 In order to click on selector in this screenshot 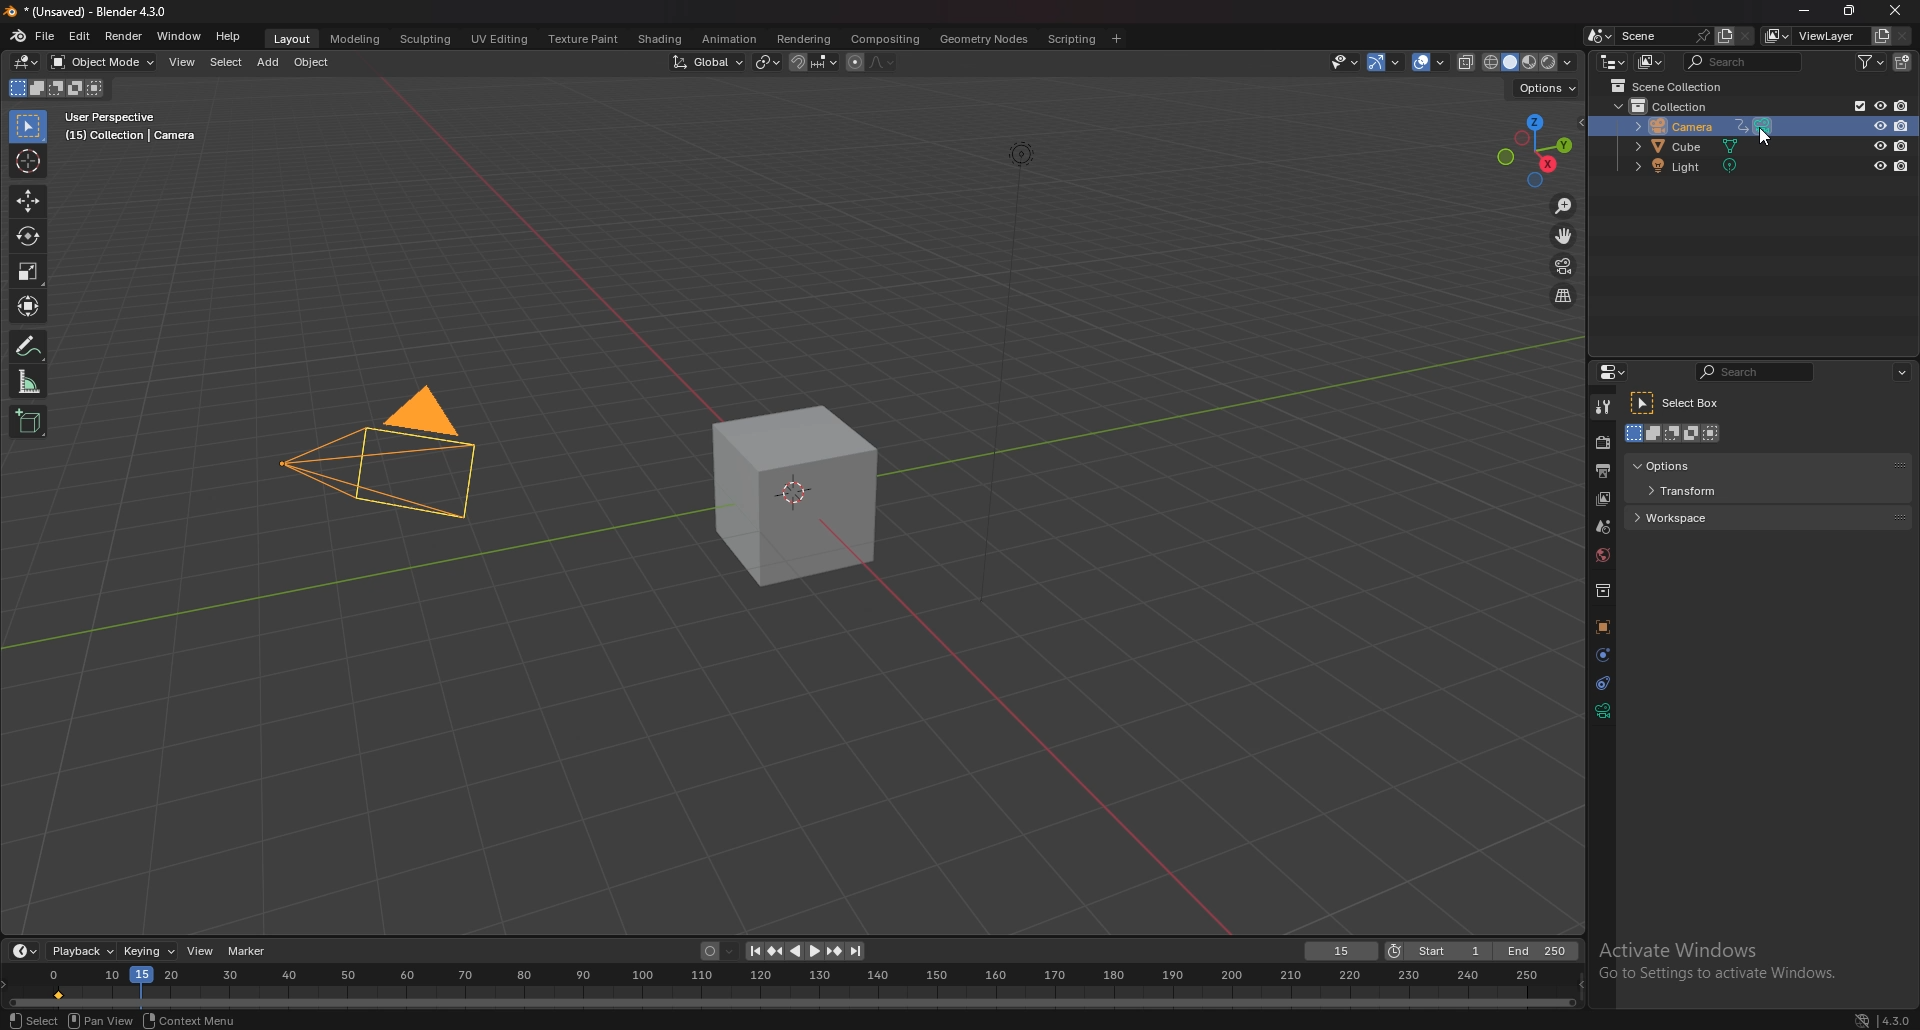, I will do `click(28, 127)`.